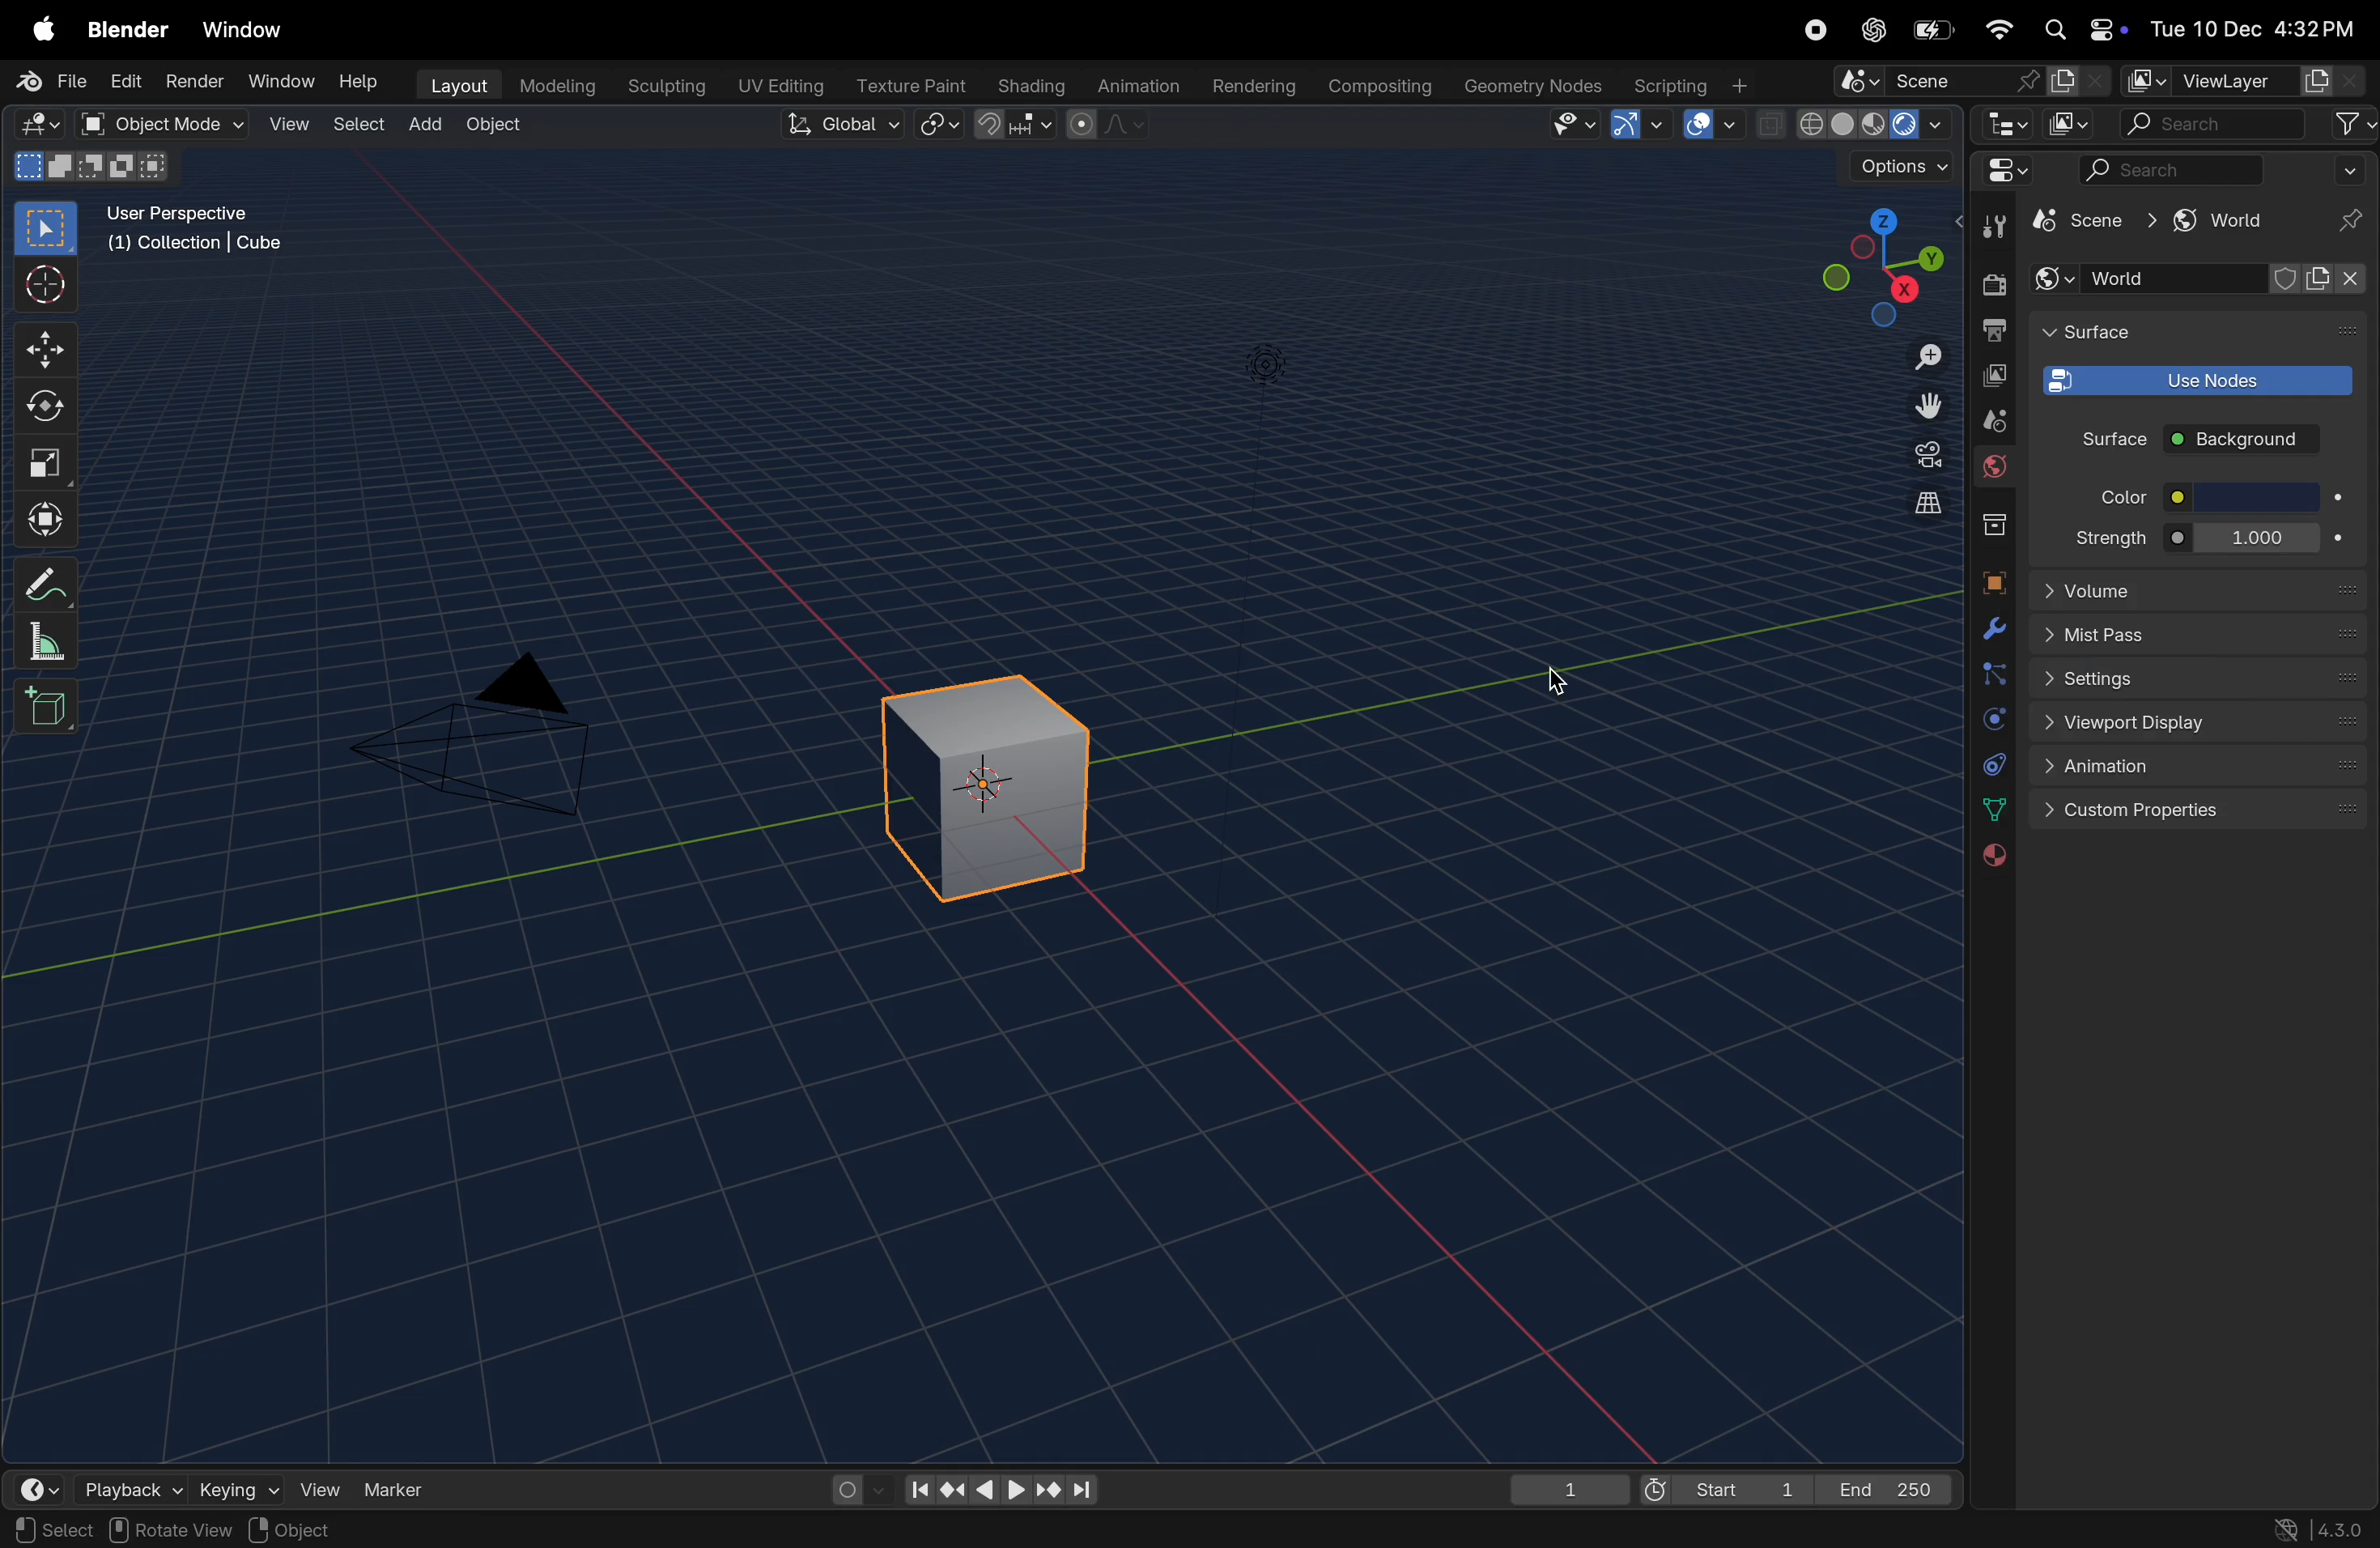  Describe the element at coordinates (1375, 88) in the screenshot. I see `Composting` at that location.